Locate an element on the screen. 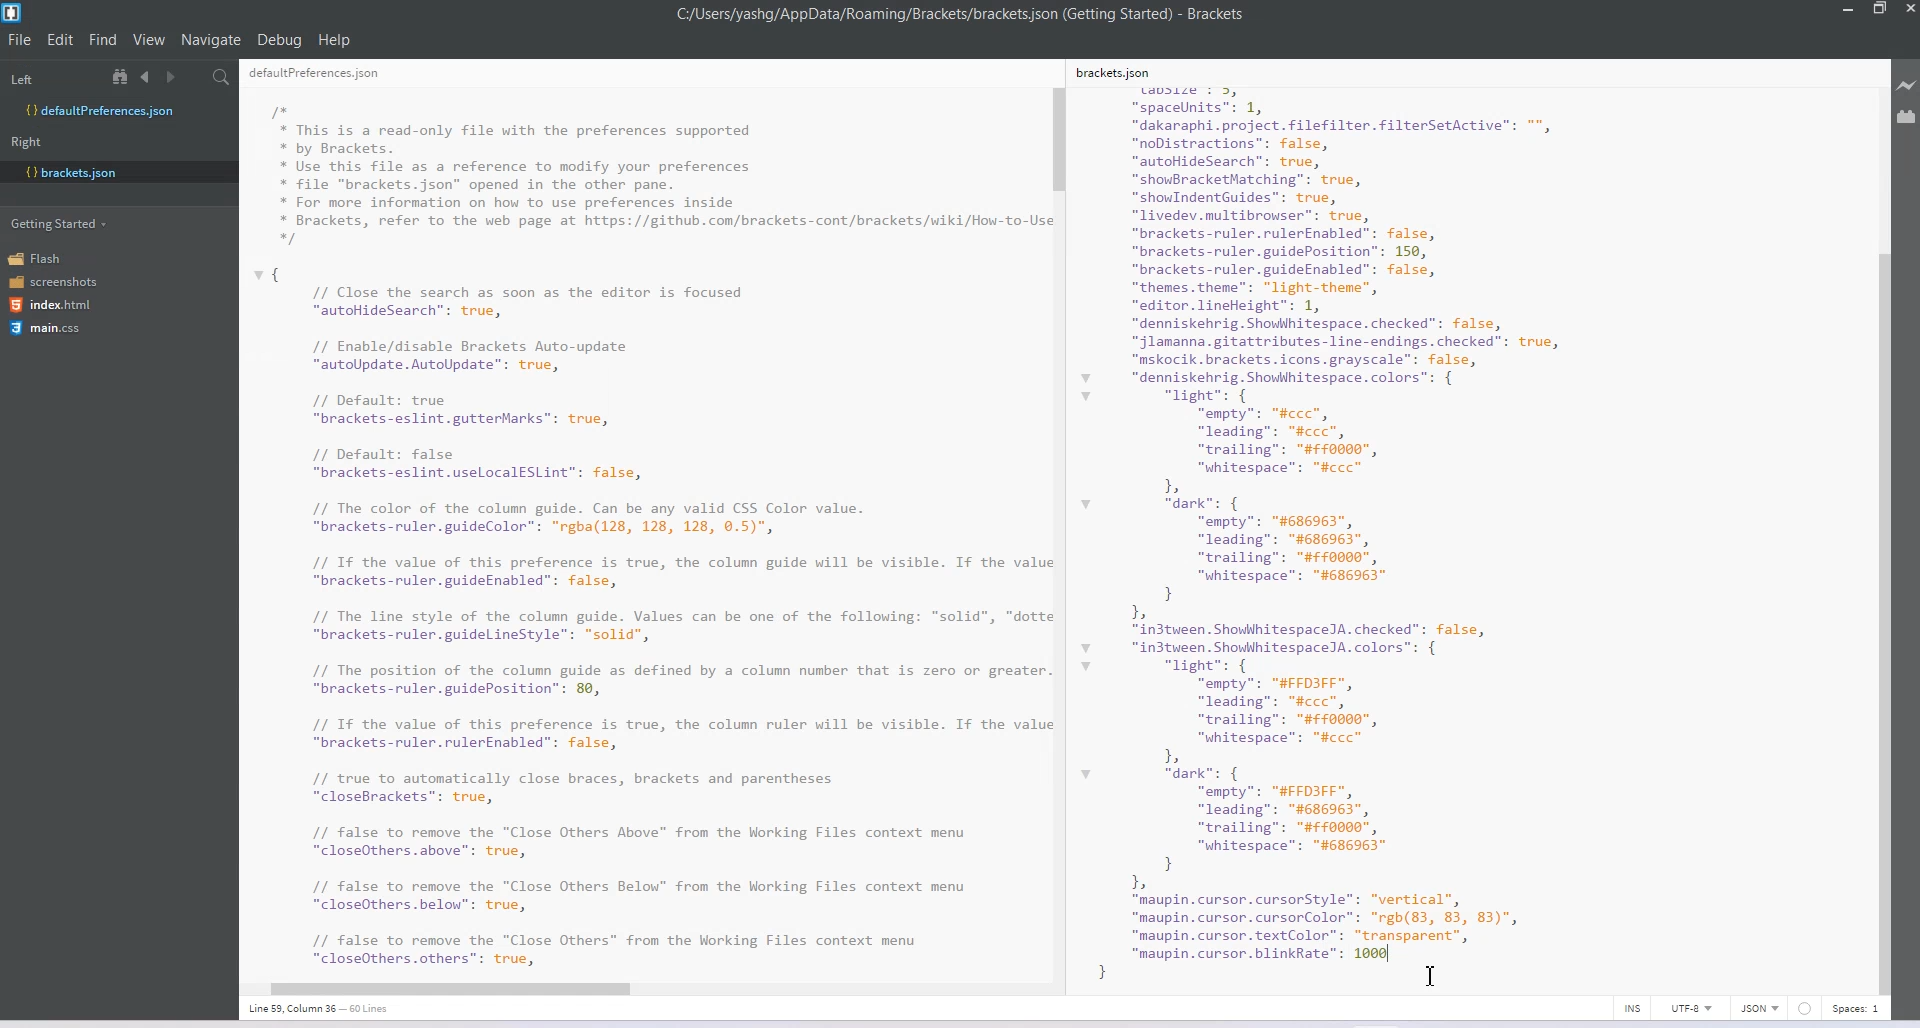  Line 36, Column 13- 60 lines is located at coordinates (329, 1009).